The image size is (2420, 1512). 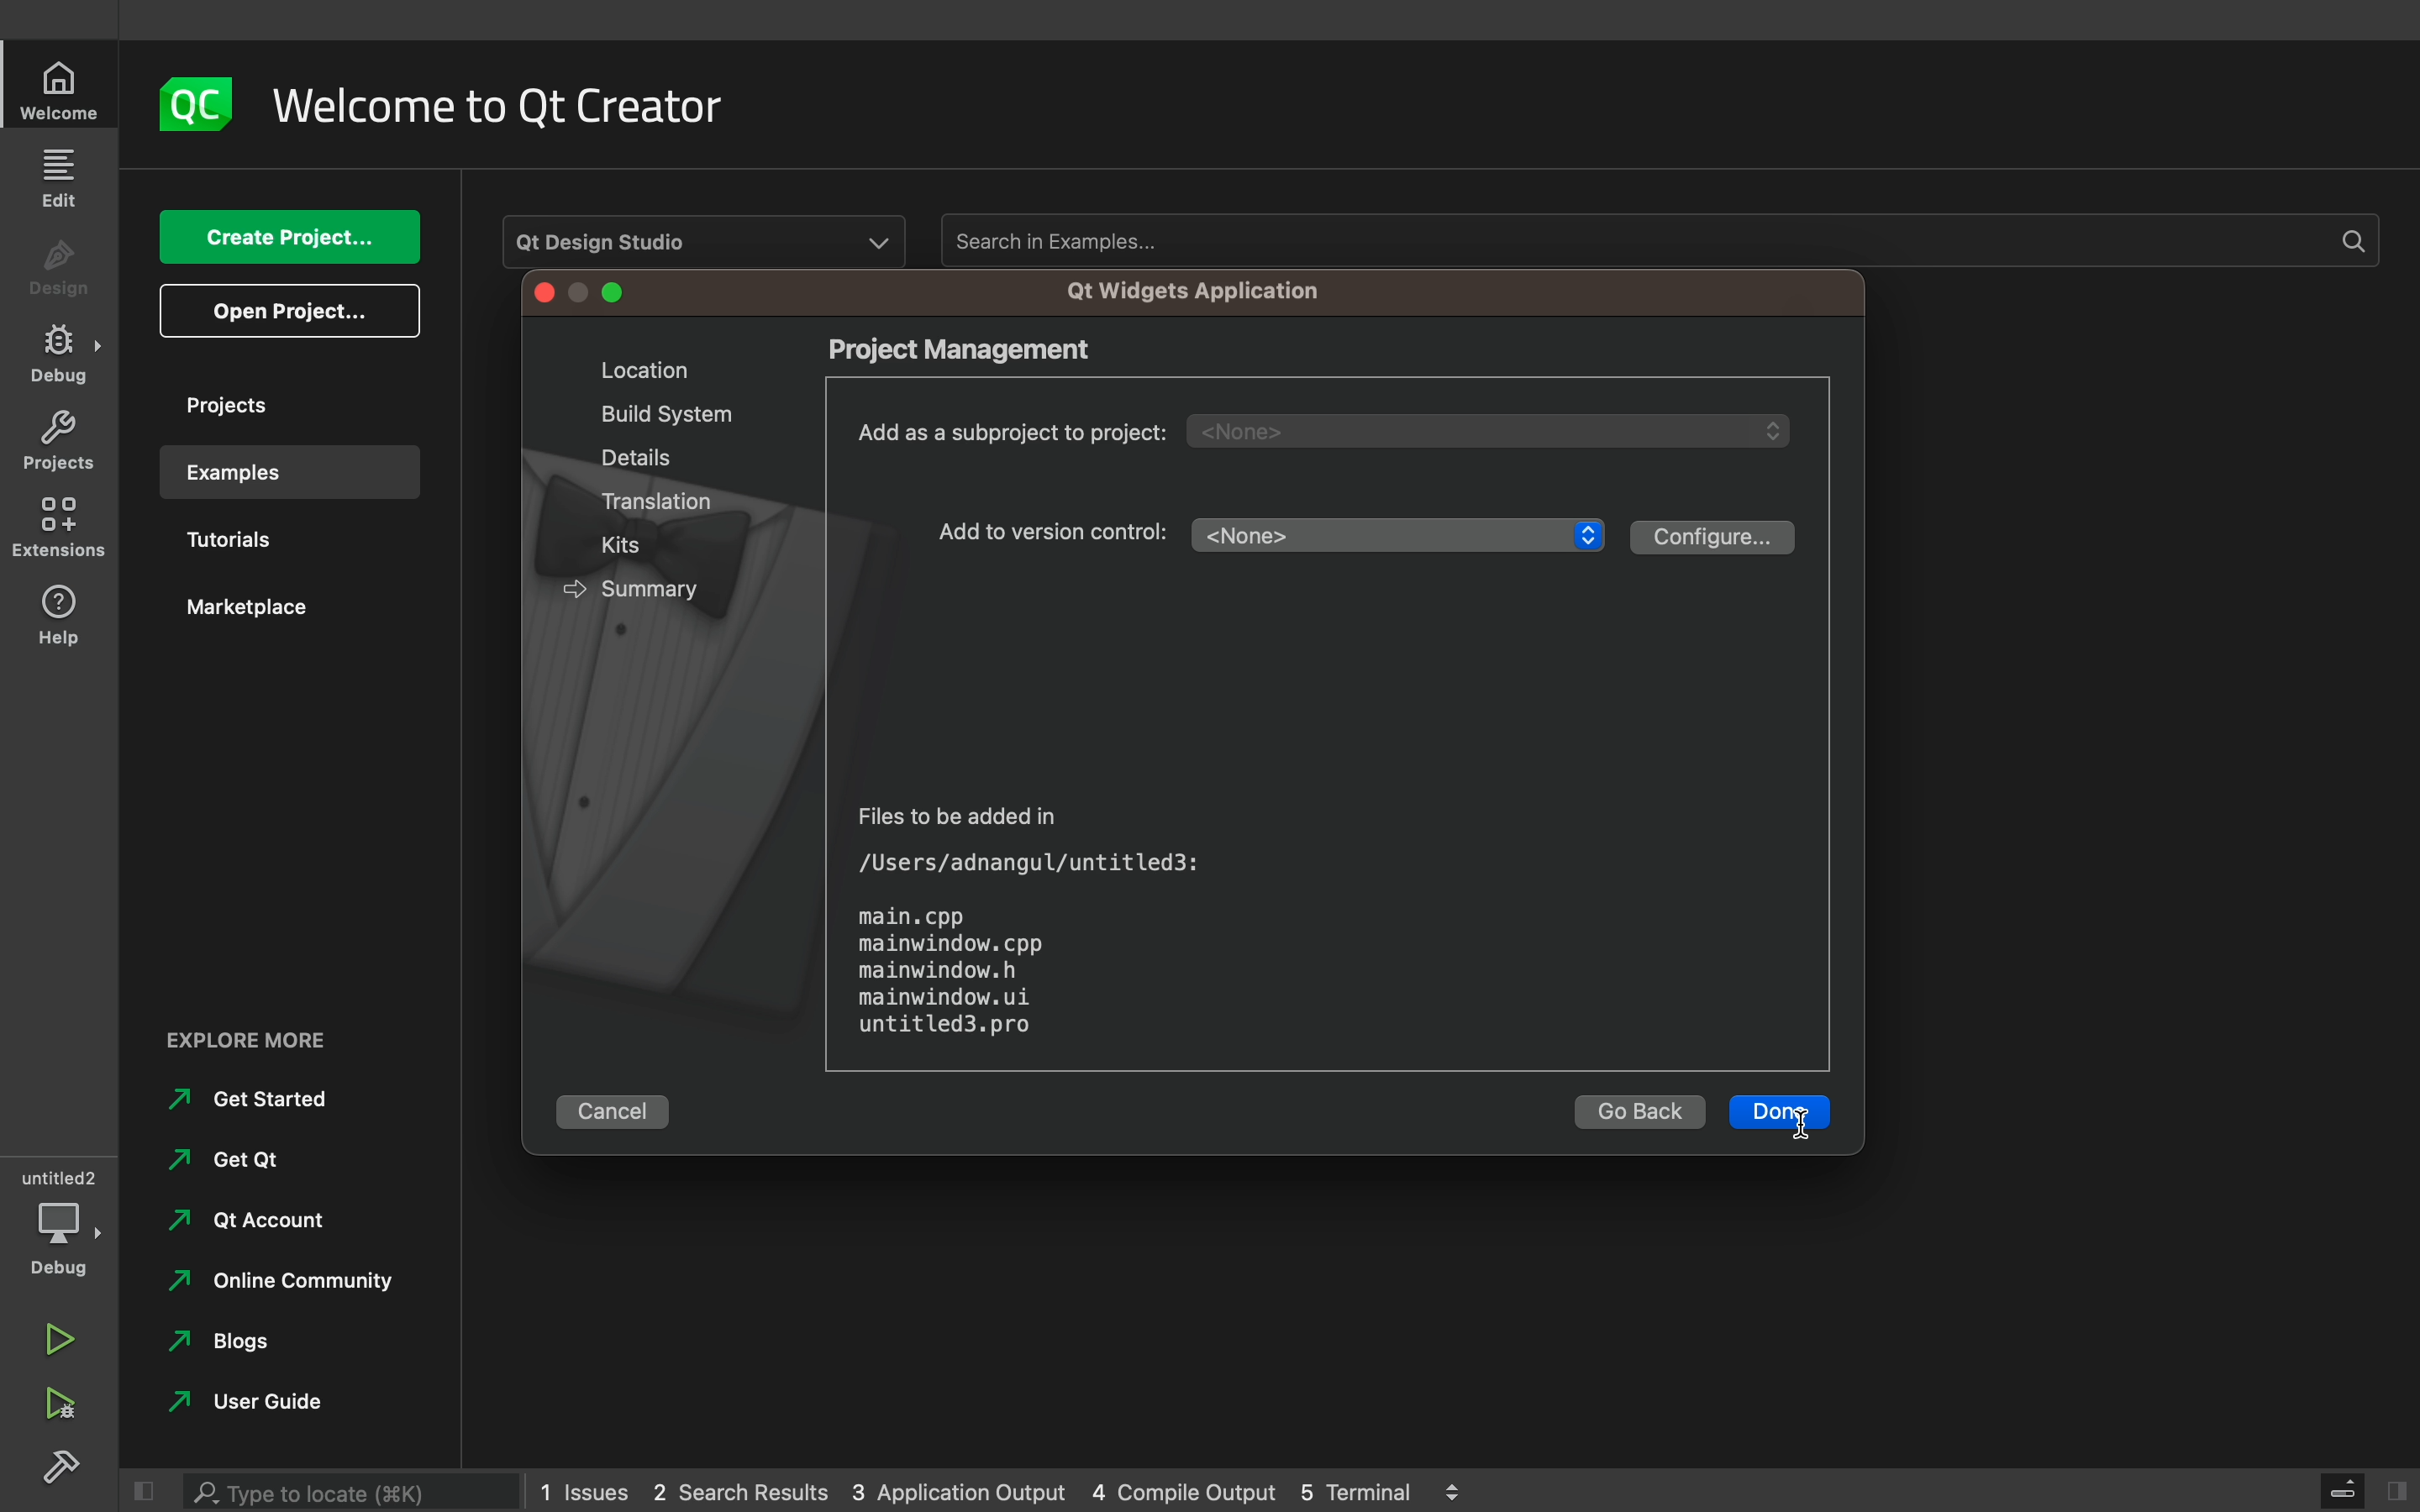 What do you see at coordinates (1338, 430) in the screenshot?
I see `sub project` at bounding box center [1338, 430].